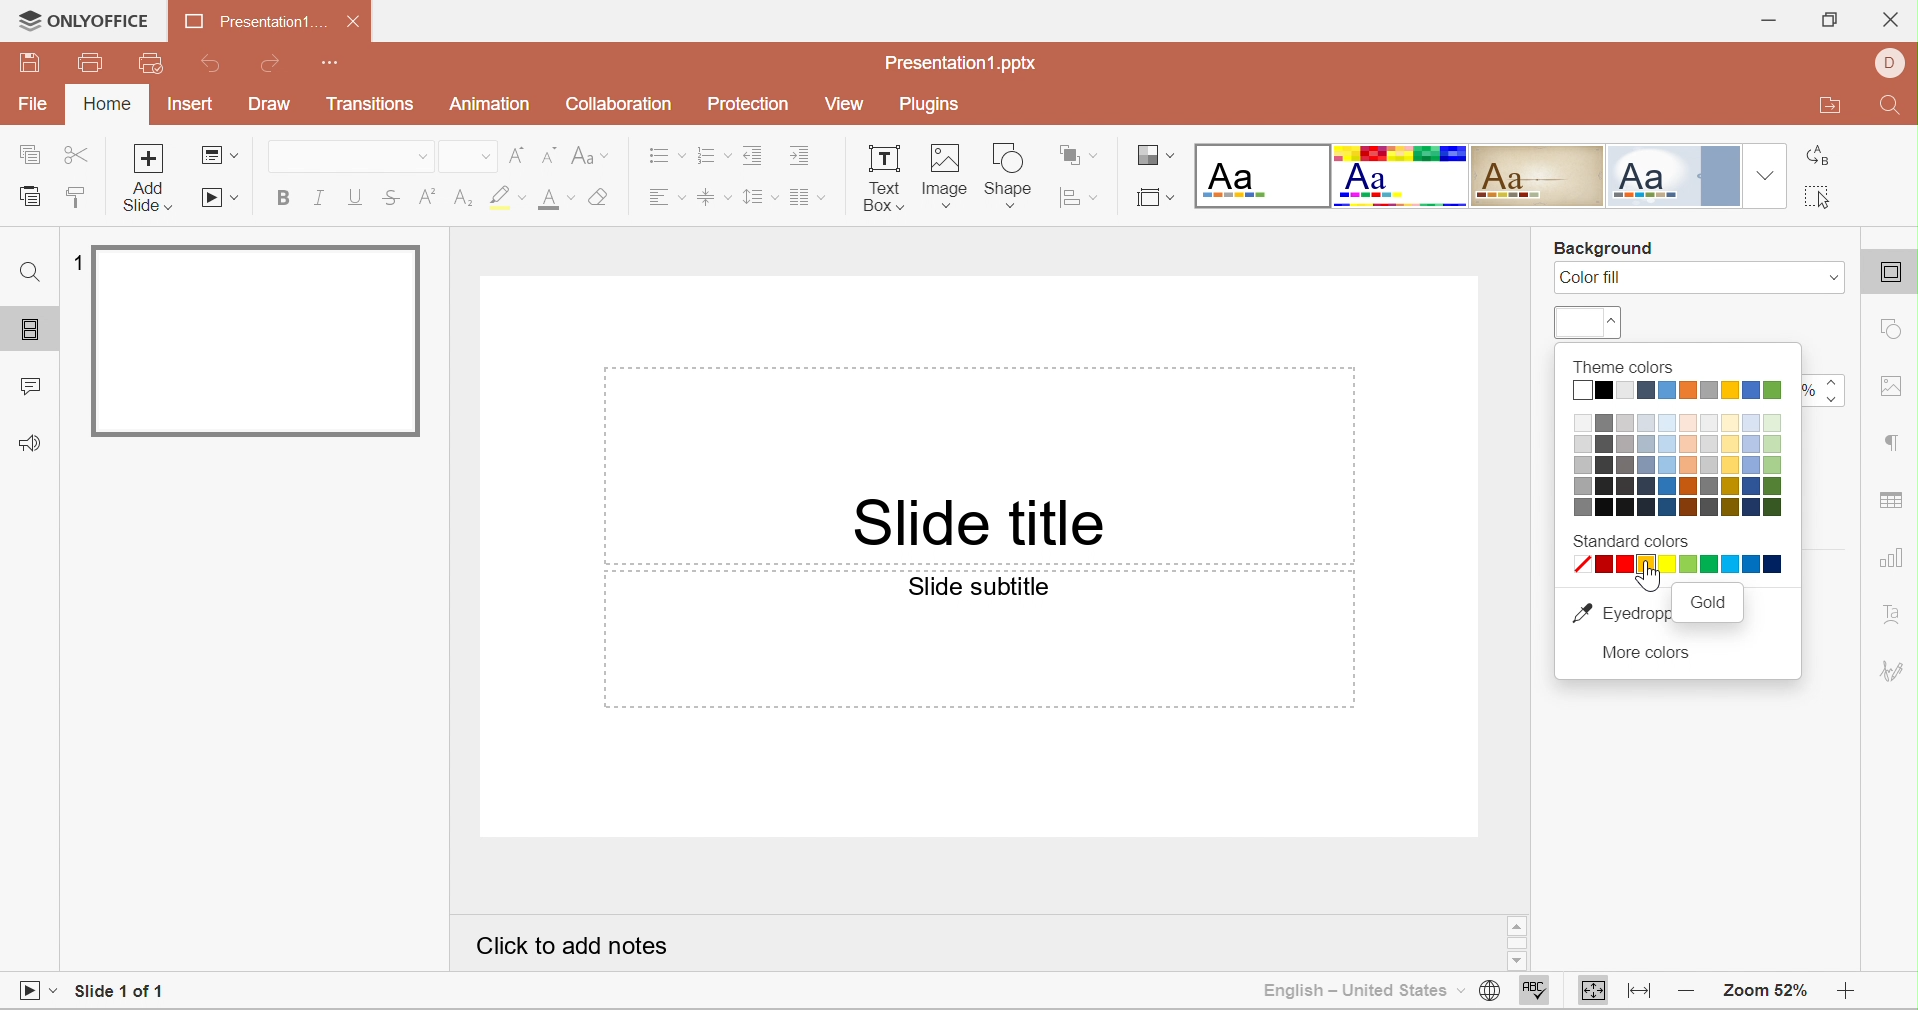 The width and height of the screenshot is (1918, 1010). I want to click on Fit to slide, so click(1595, 991).